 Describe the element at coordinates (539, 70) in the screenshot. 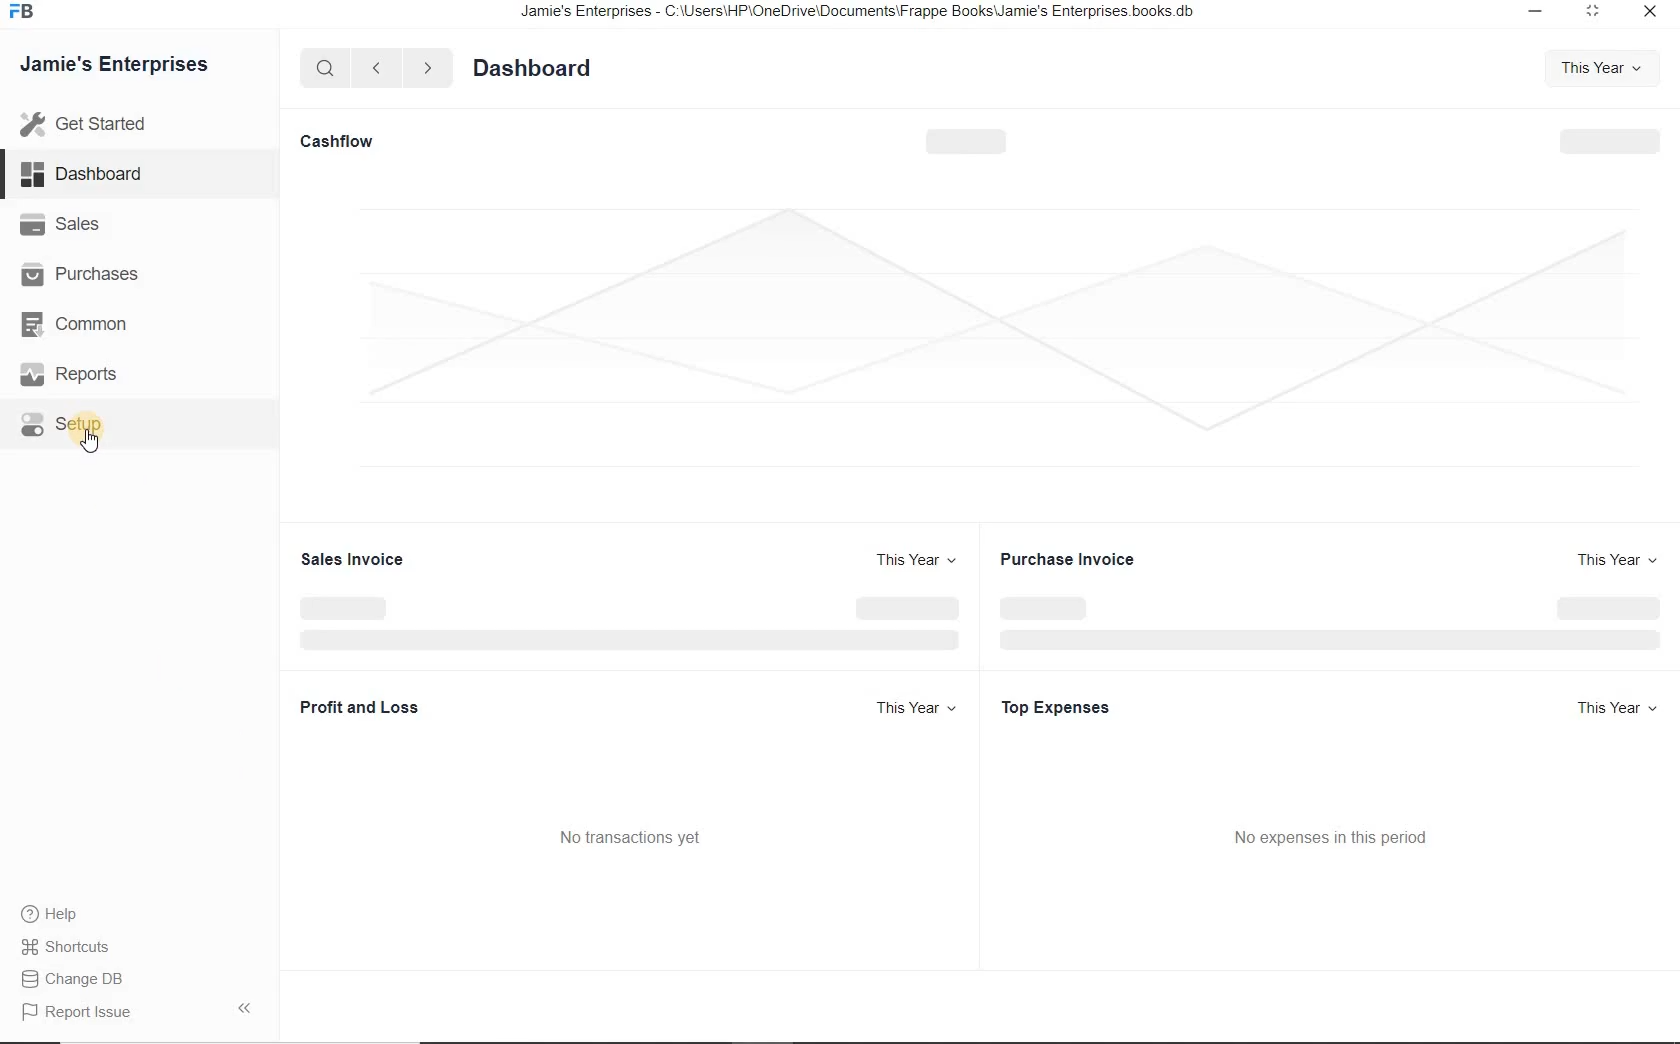

I see `Dashboard` at that location.